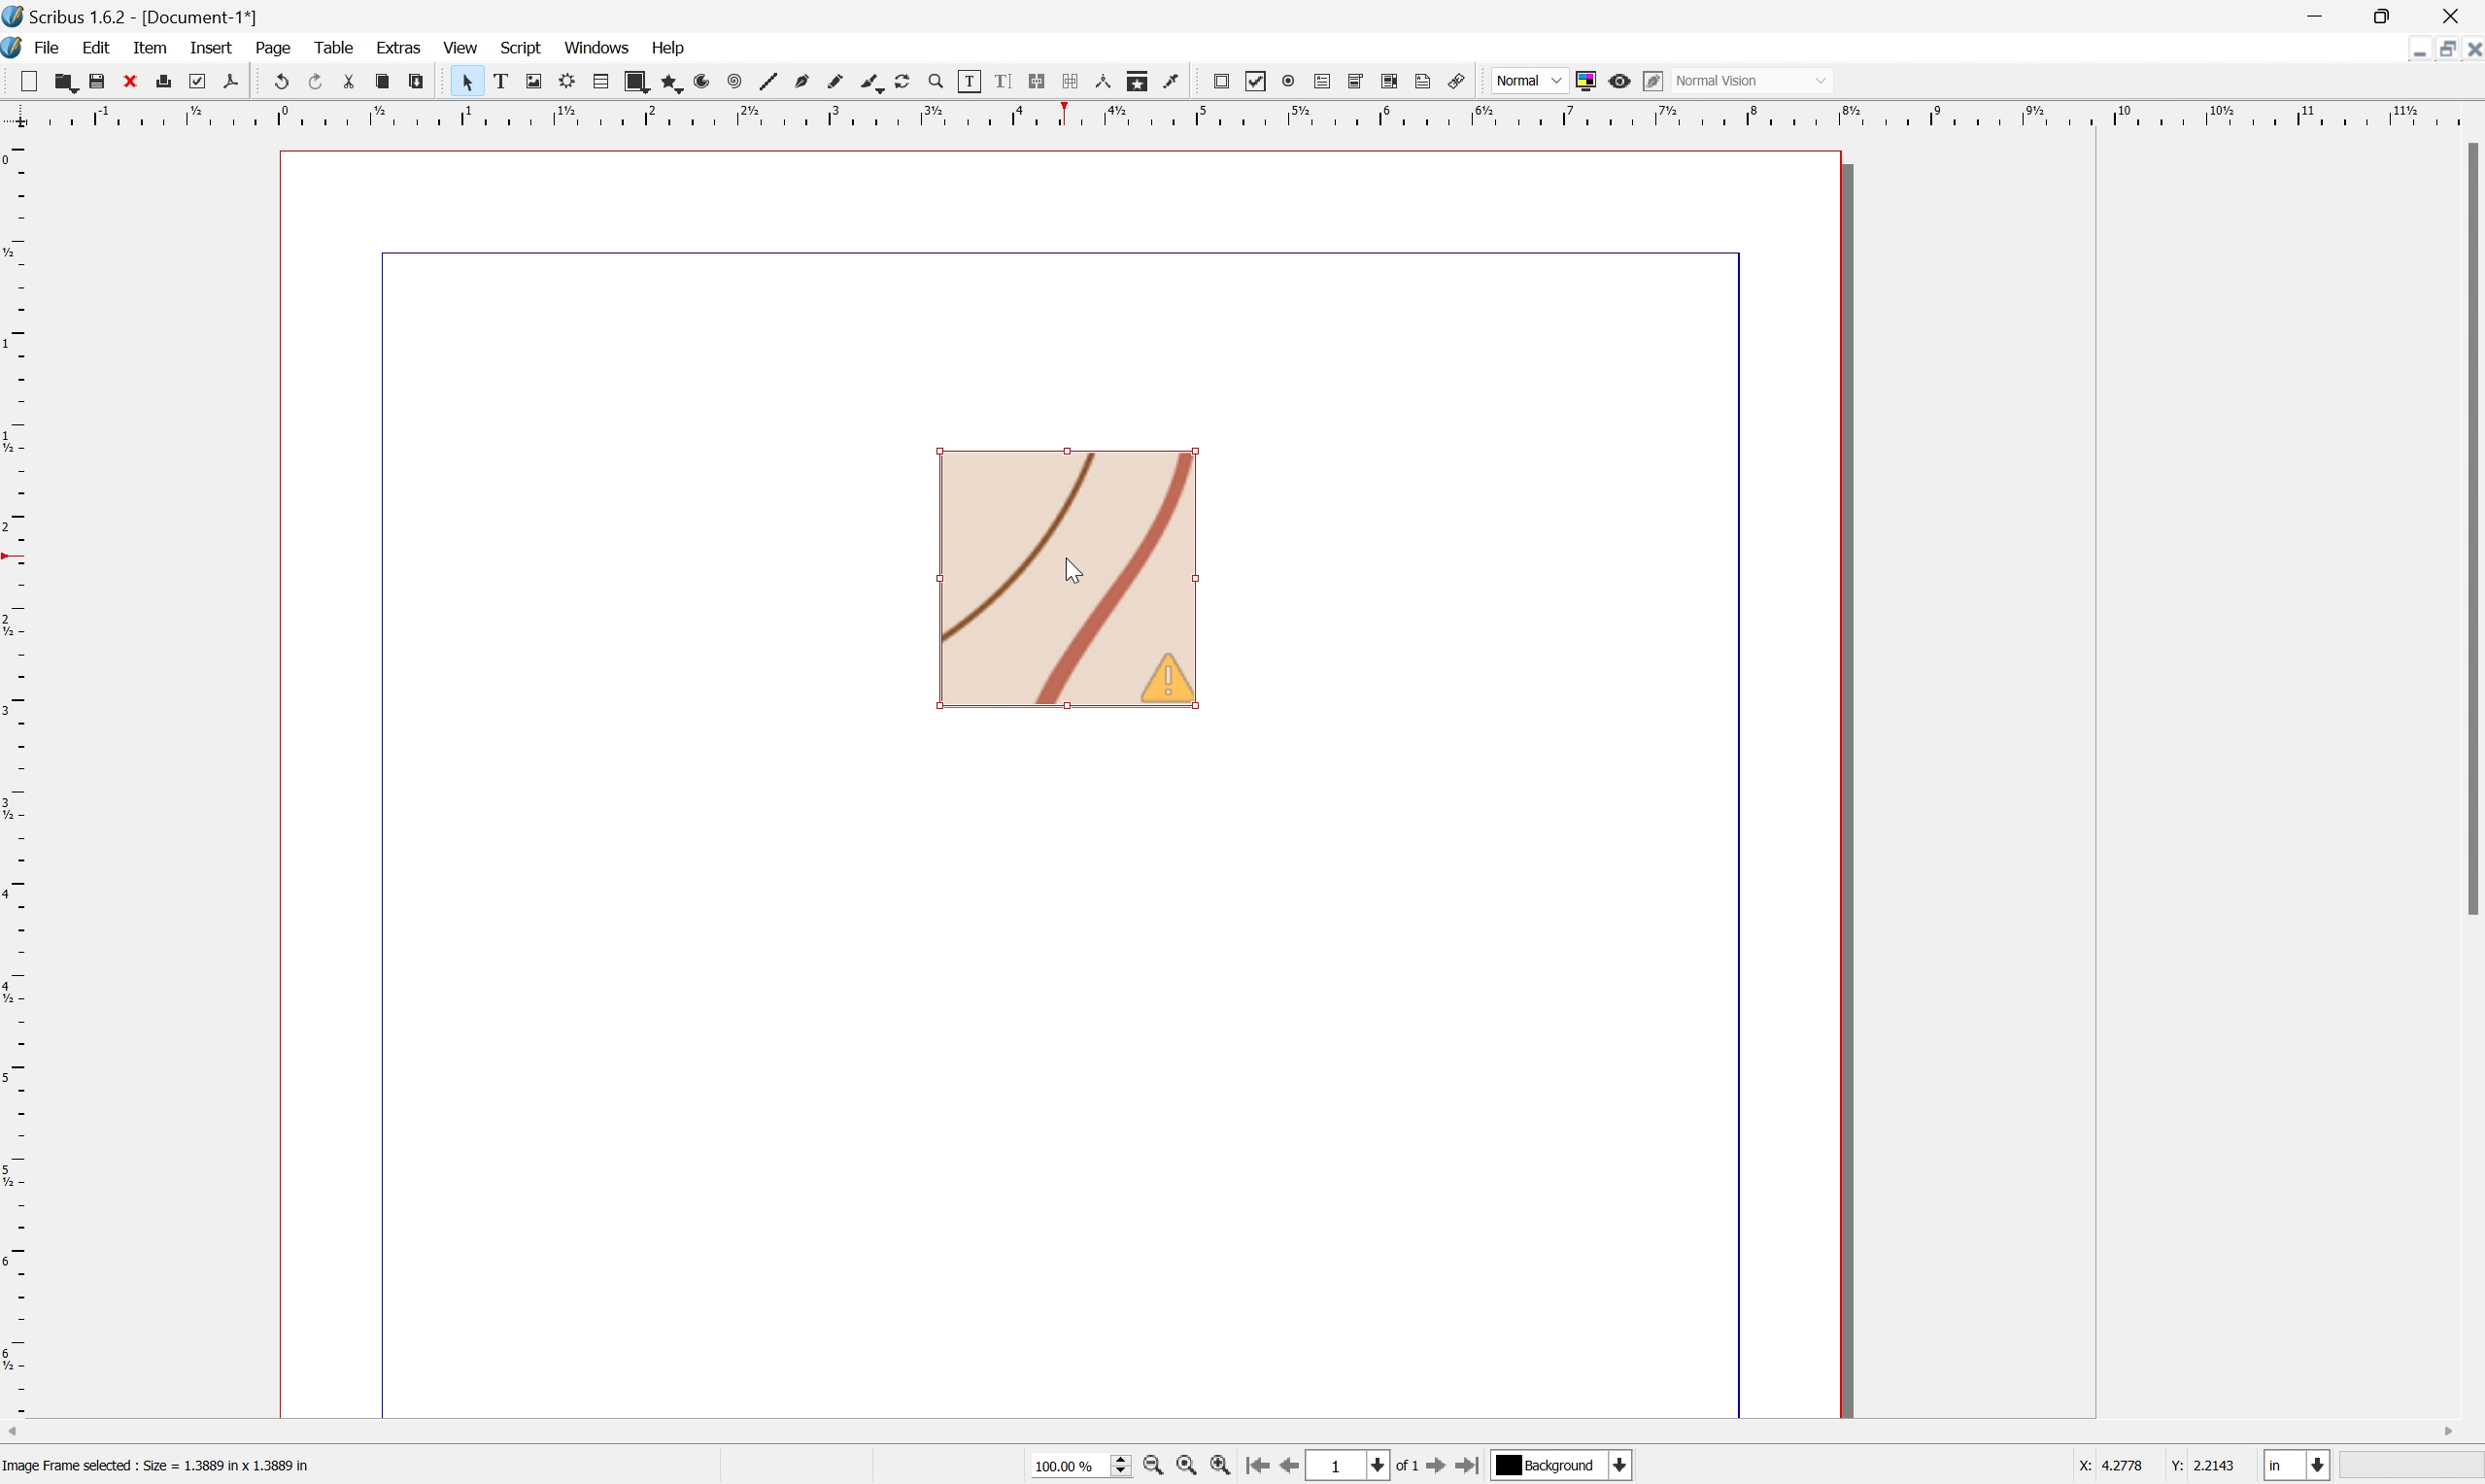 This screenshot has height=1484, width=2485. Describe the element at coordinates (1224, 1469) in the screenshot. I see `Zoom In` at that location.